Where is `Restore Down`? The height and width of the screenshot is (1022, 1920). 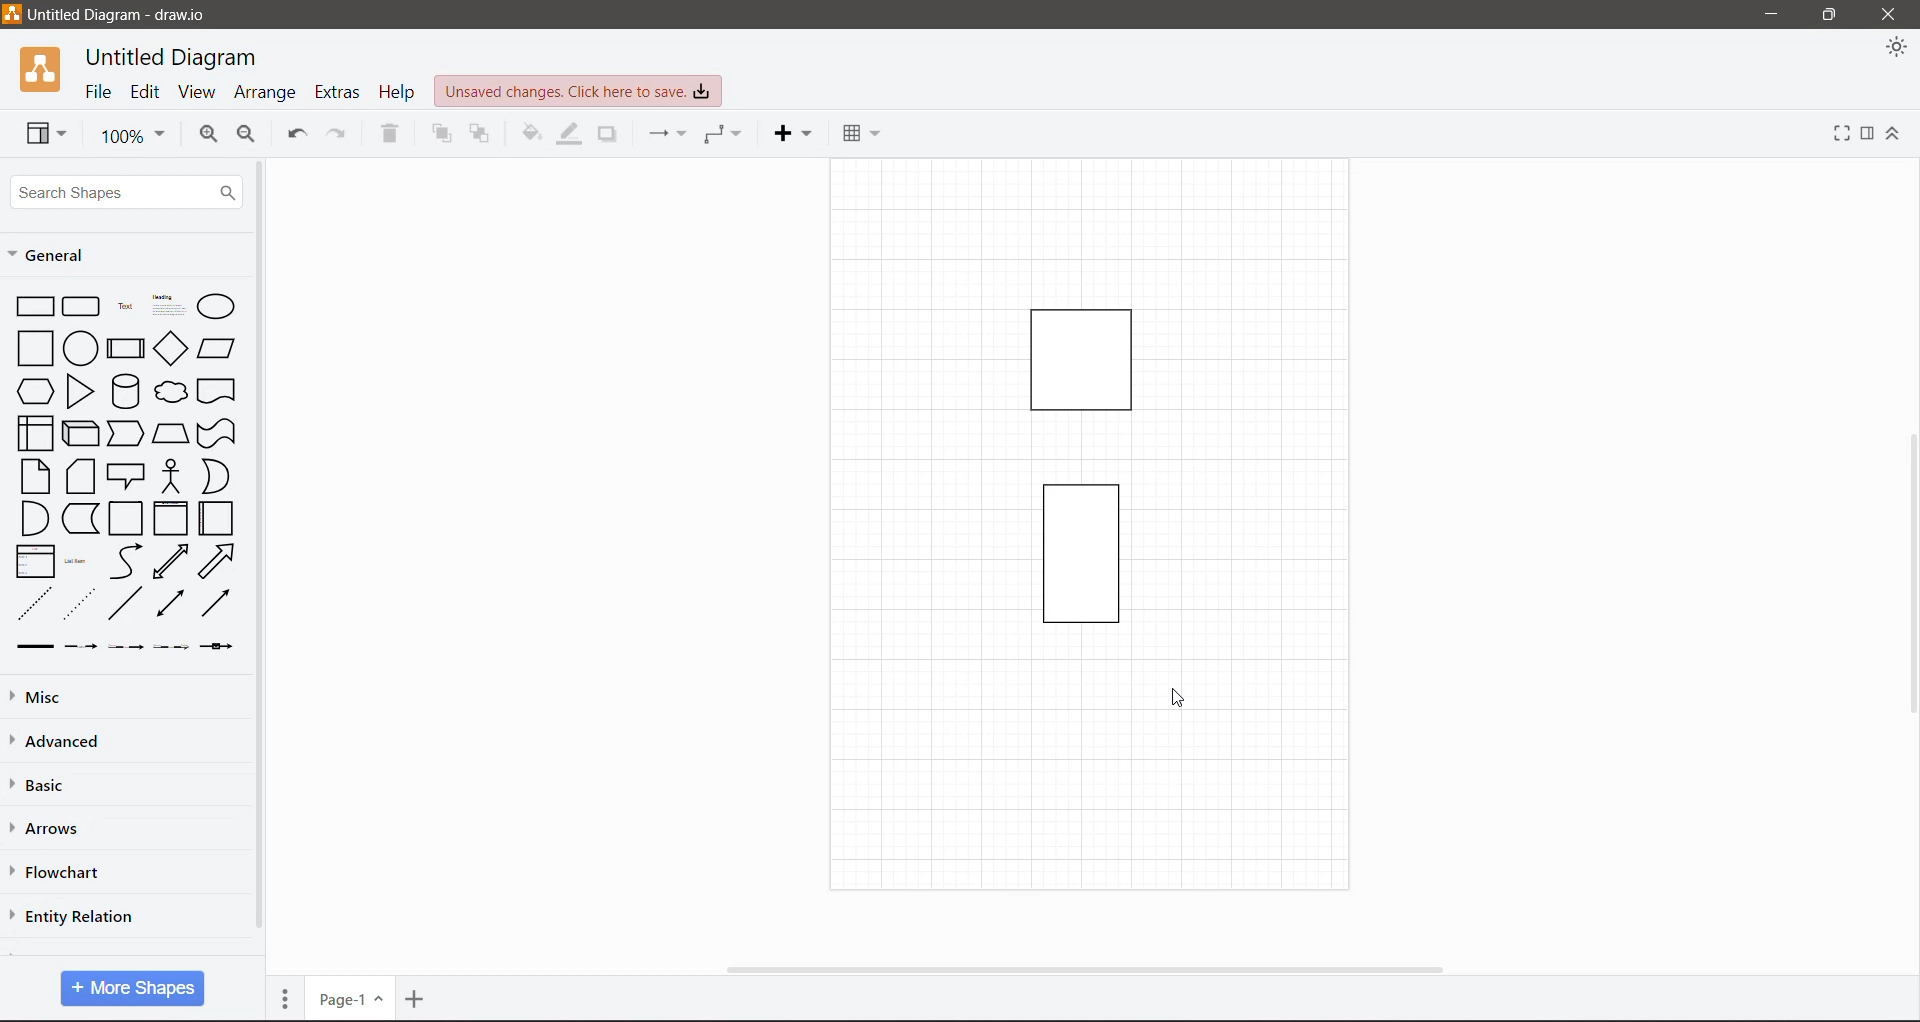
Restore Down is located at coordinates (1830, 15).